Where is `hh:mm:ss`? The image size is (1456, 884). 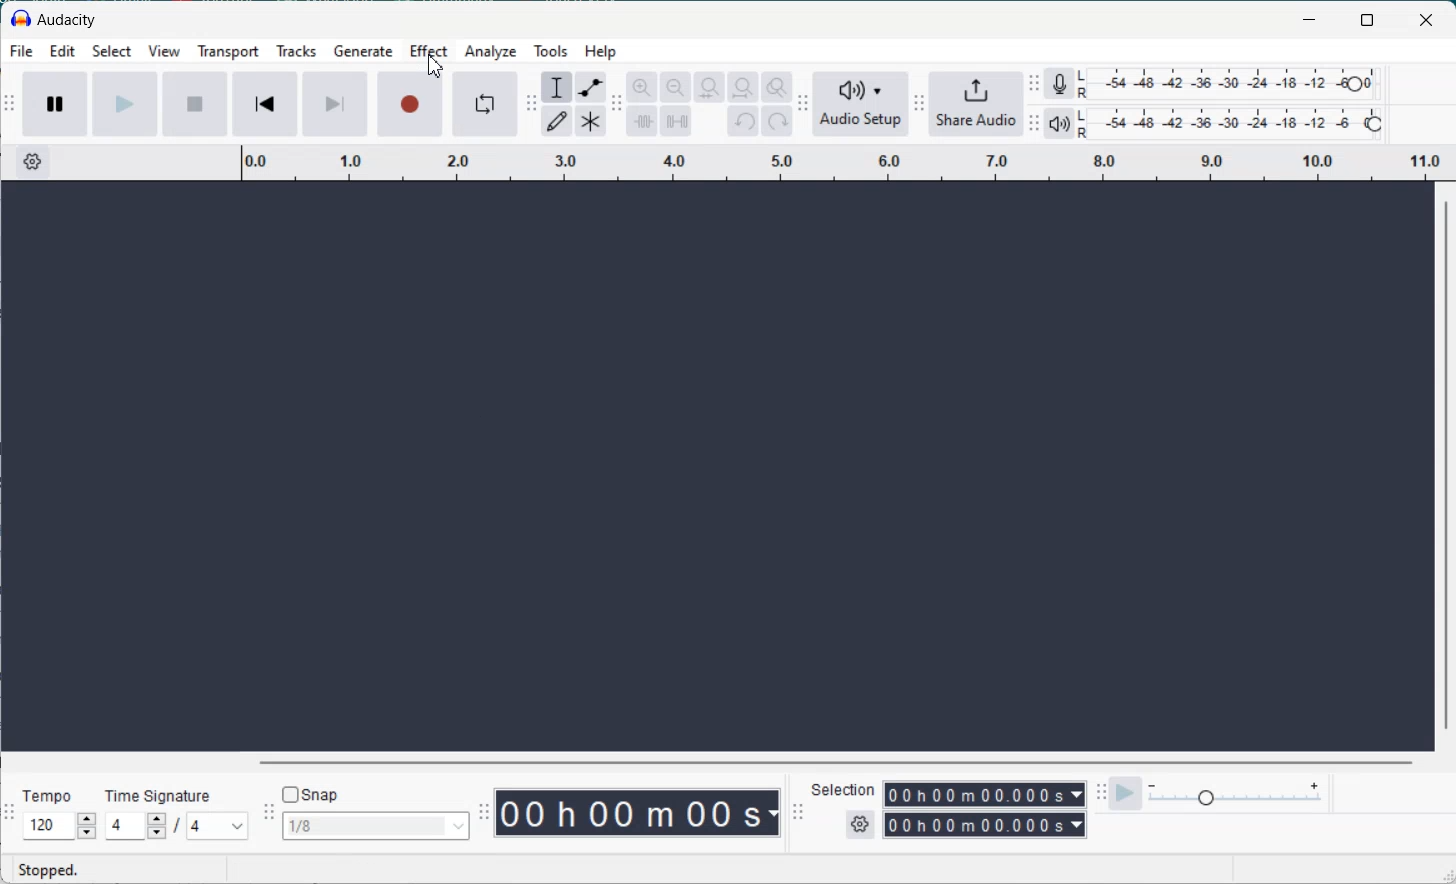
hh:mm:ss is located at coordinates (640, 812).